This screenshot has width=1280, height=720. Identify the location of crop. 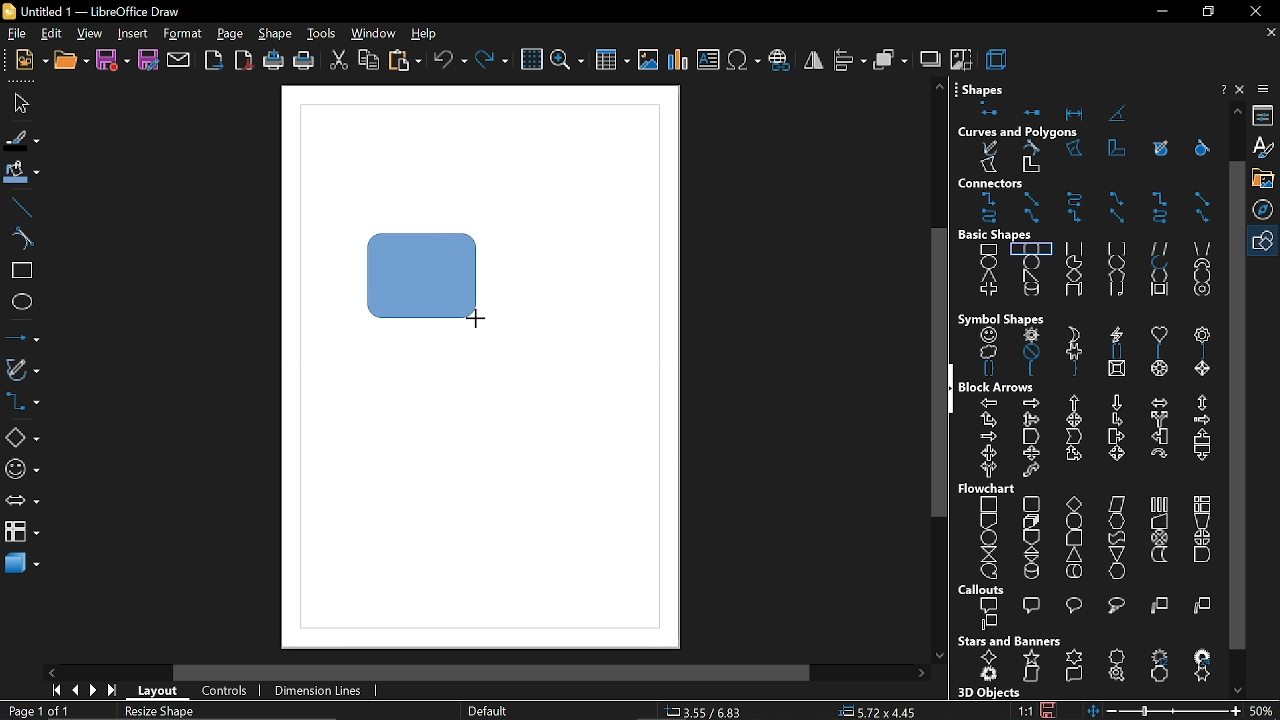
(961, 58).